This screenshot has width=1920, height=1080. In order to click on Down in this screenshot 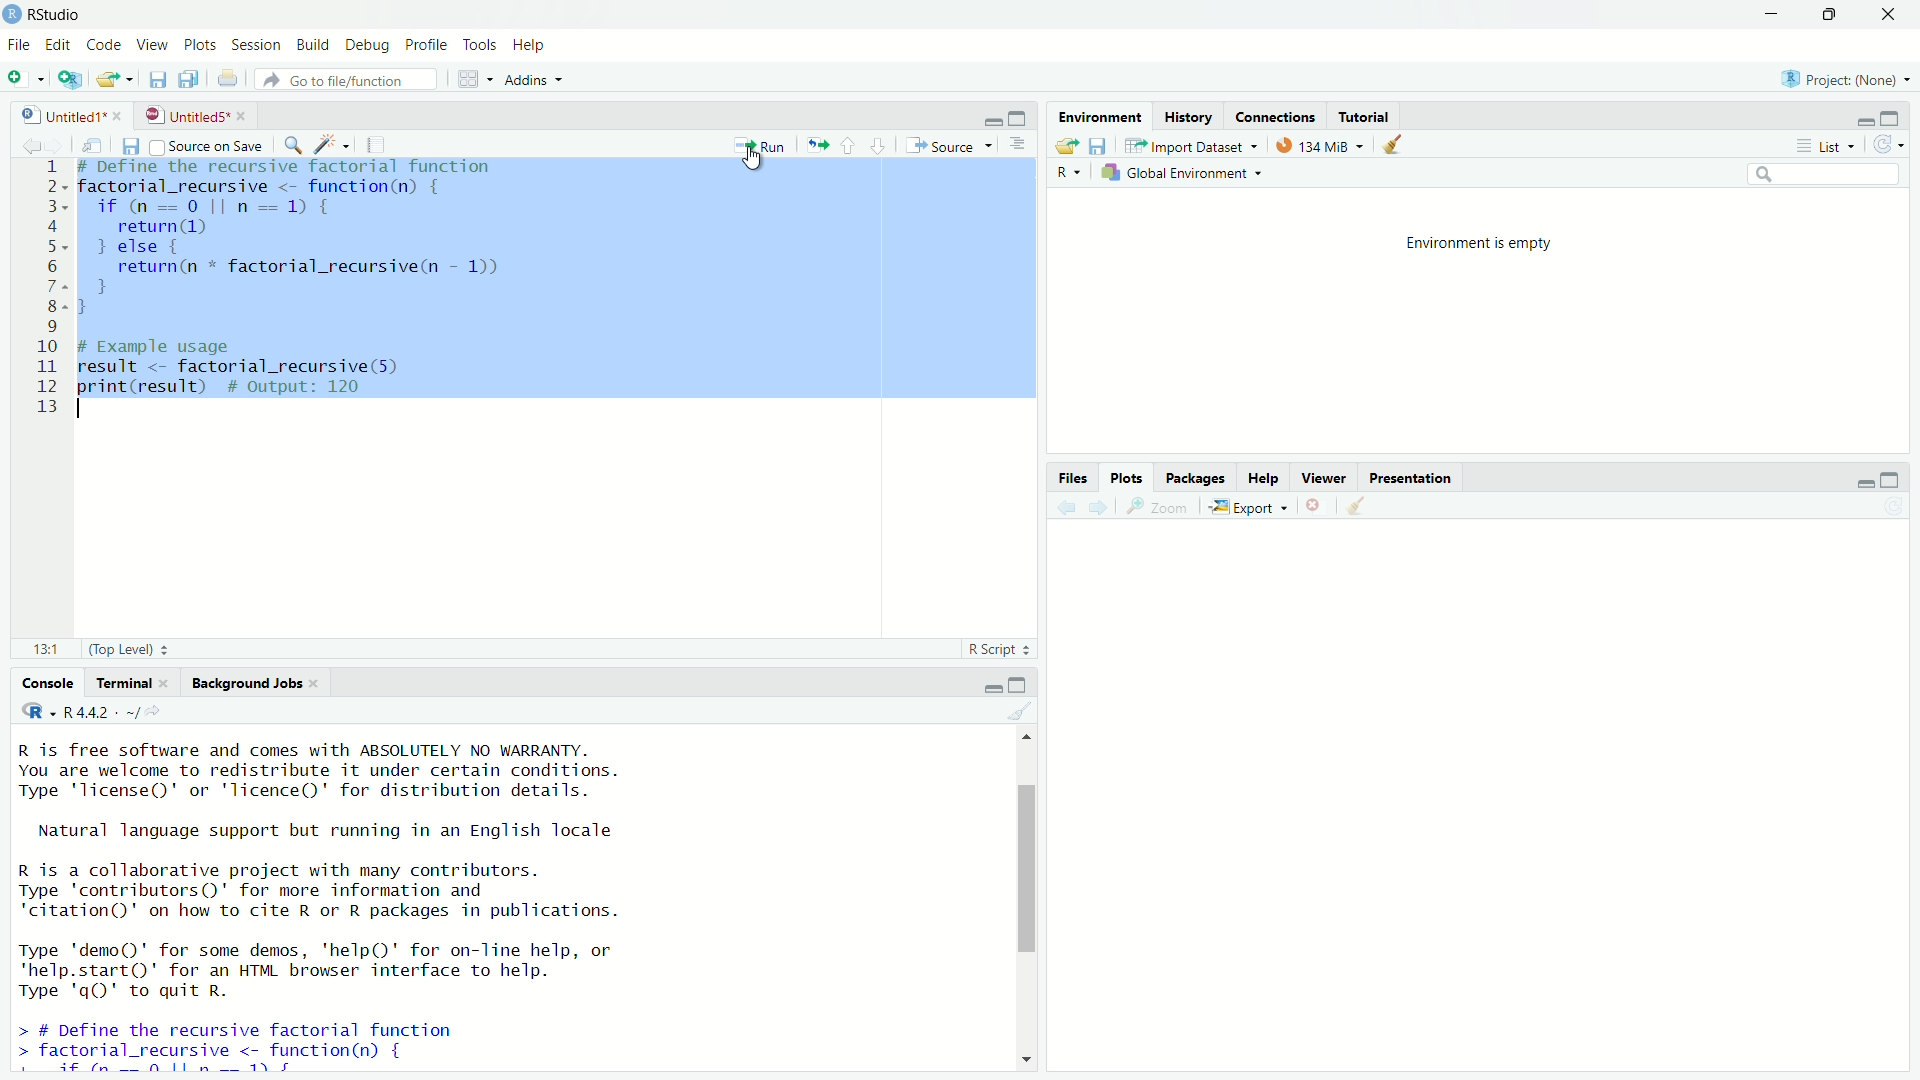, I will do `click(1025, 1062)`.